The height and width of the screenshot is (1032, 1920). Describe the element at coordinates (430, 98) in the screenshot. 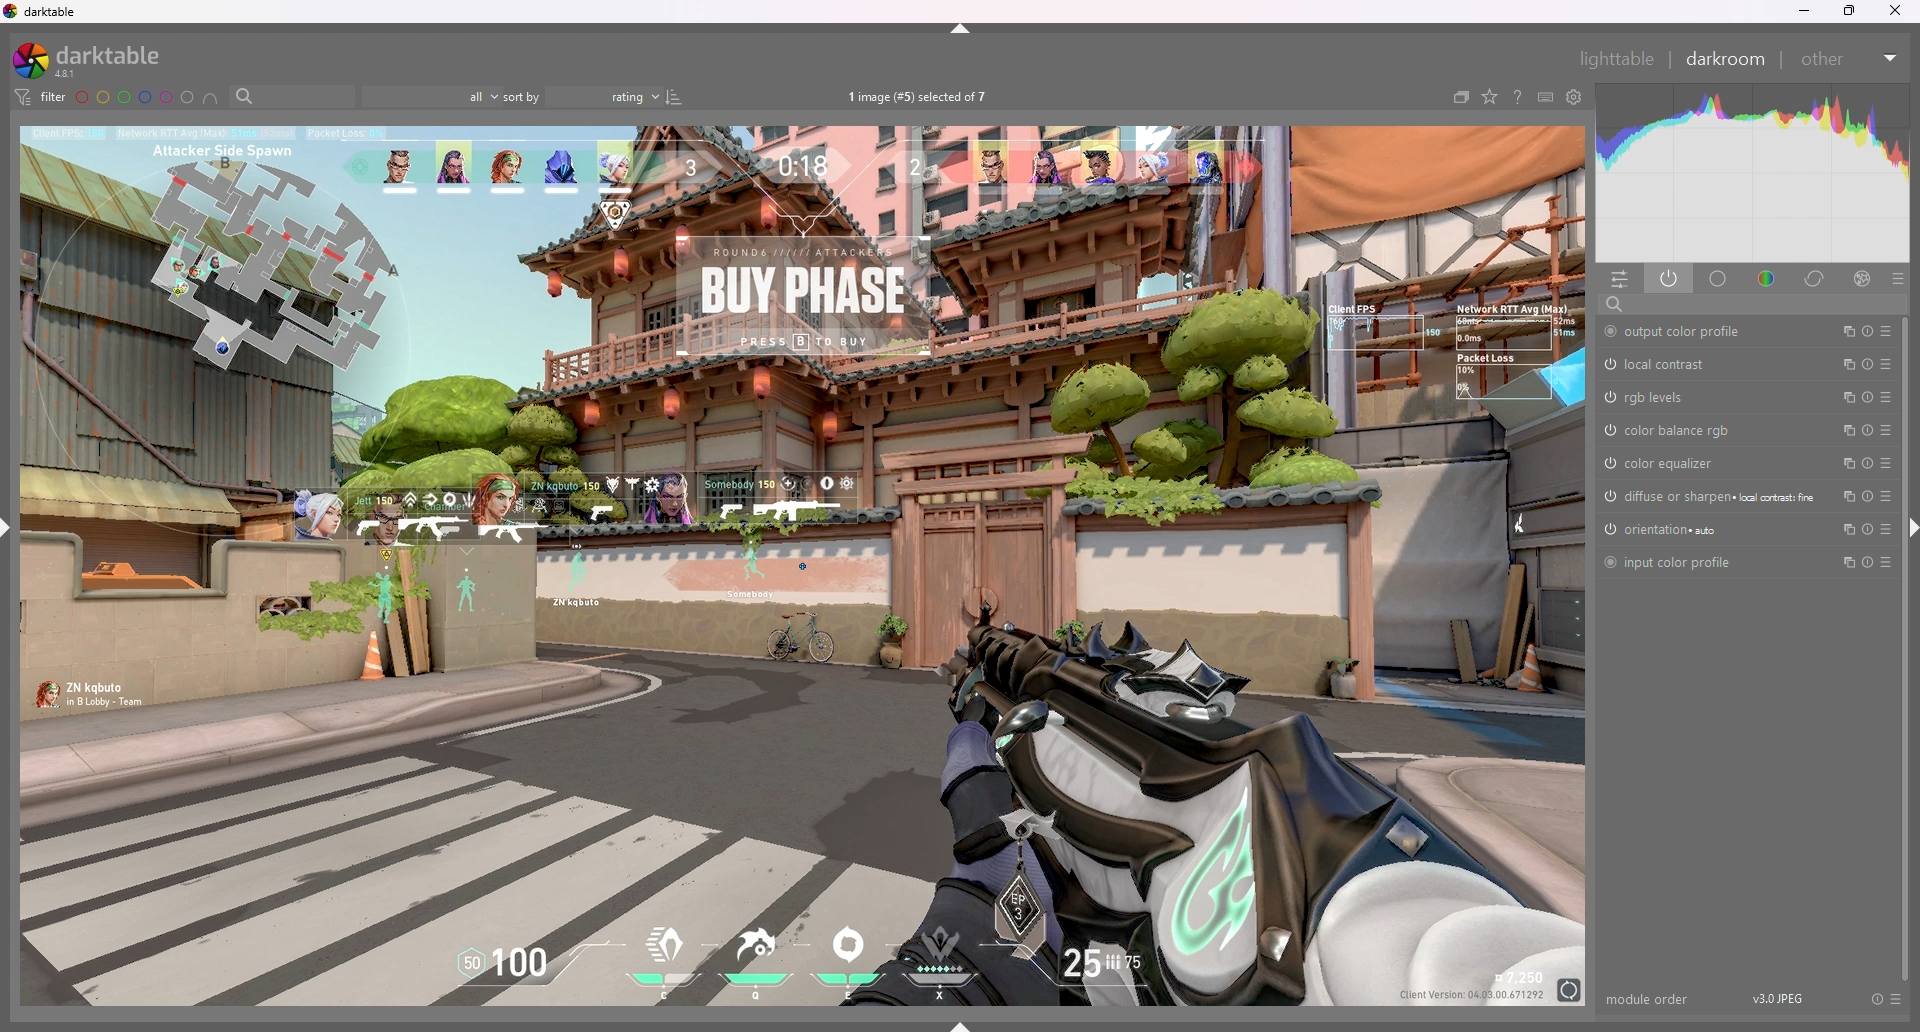

I see `filter by rating` at that location.